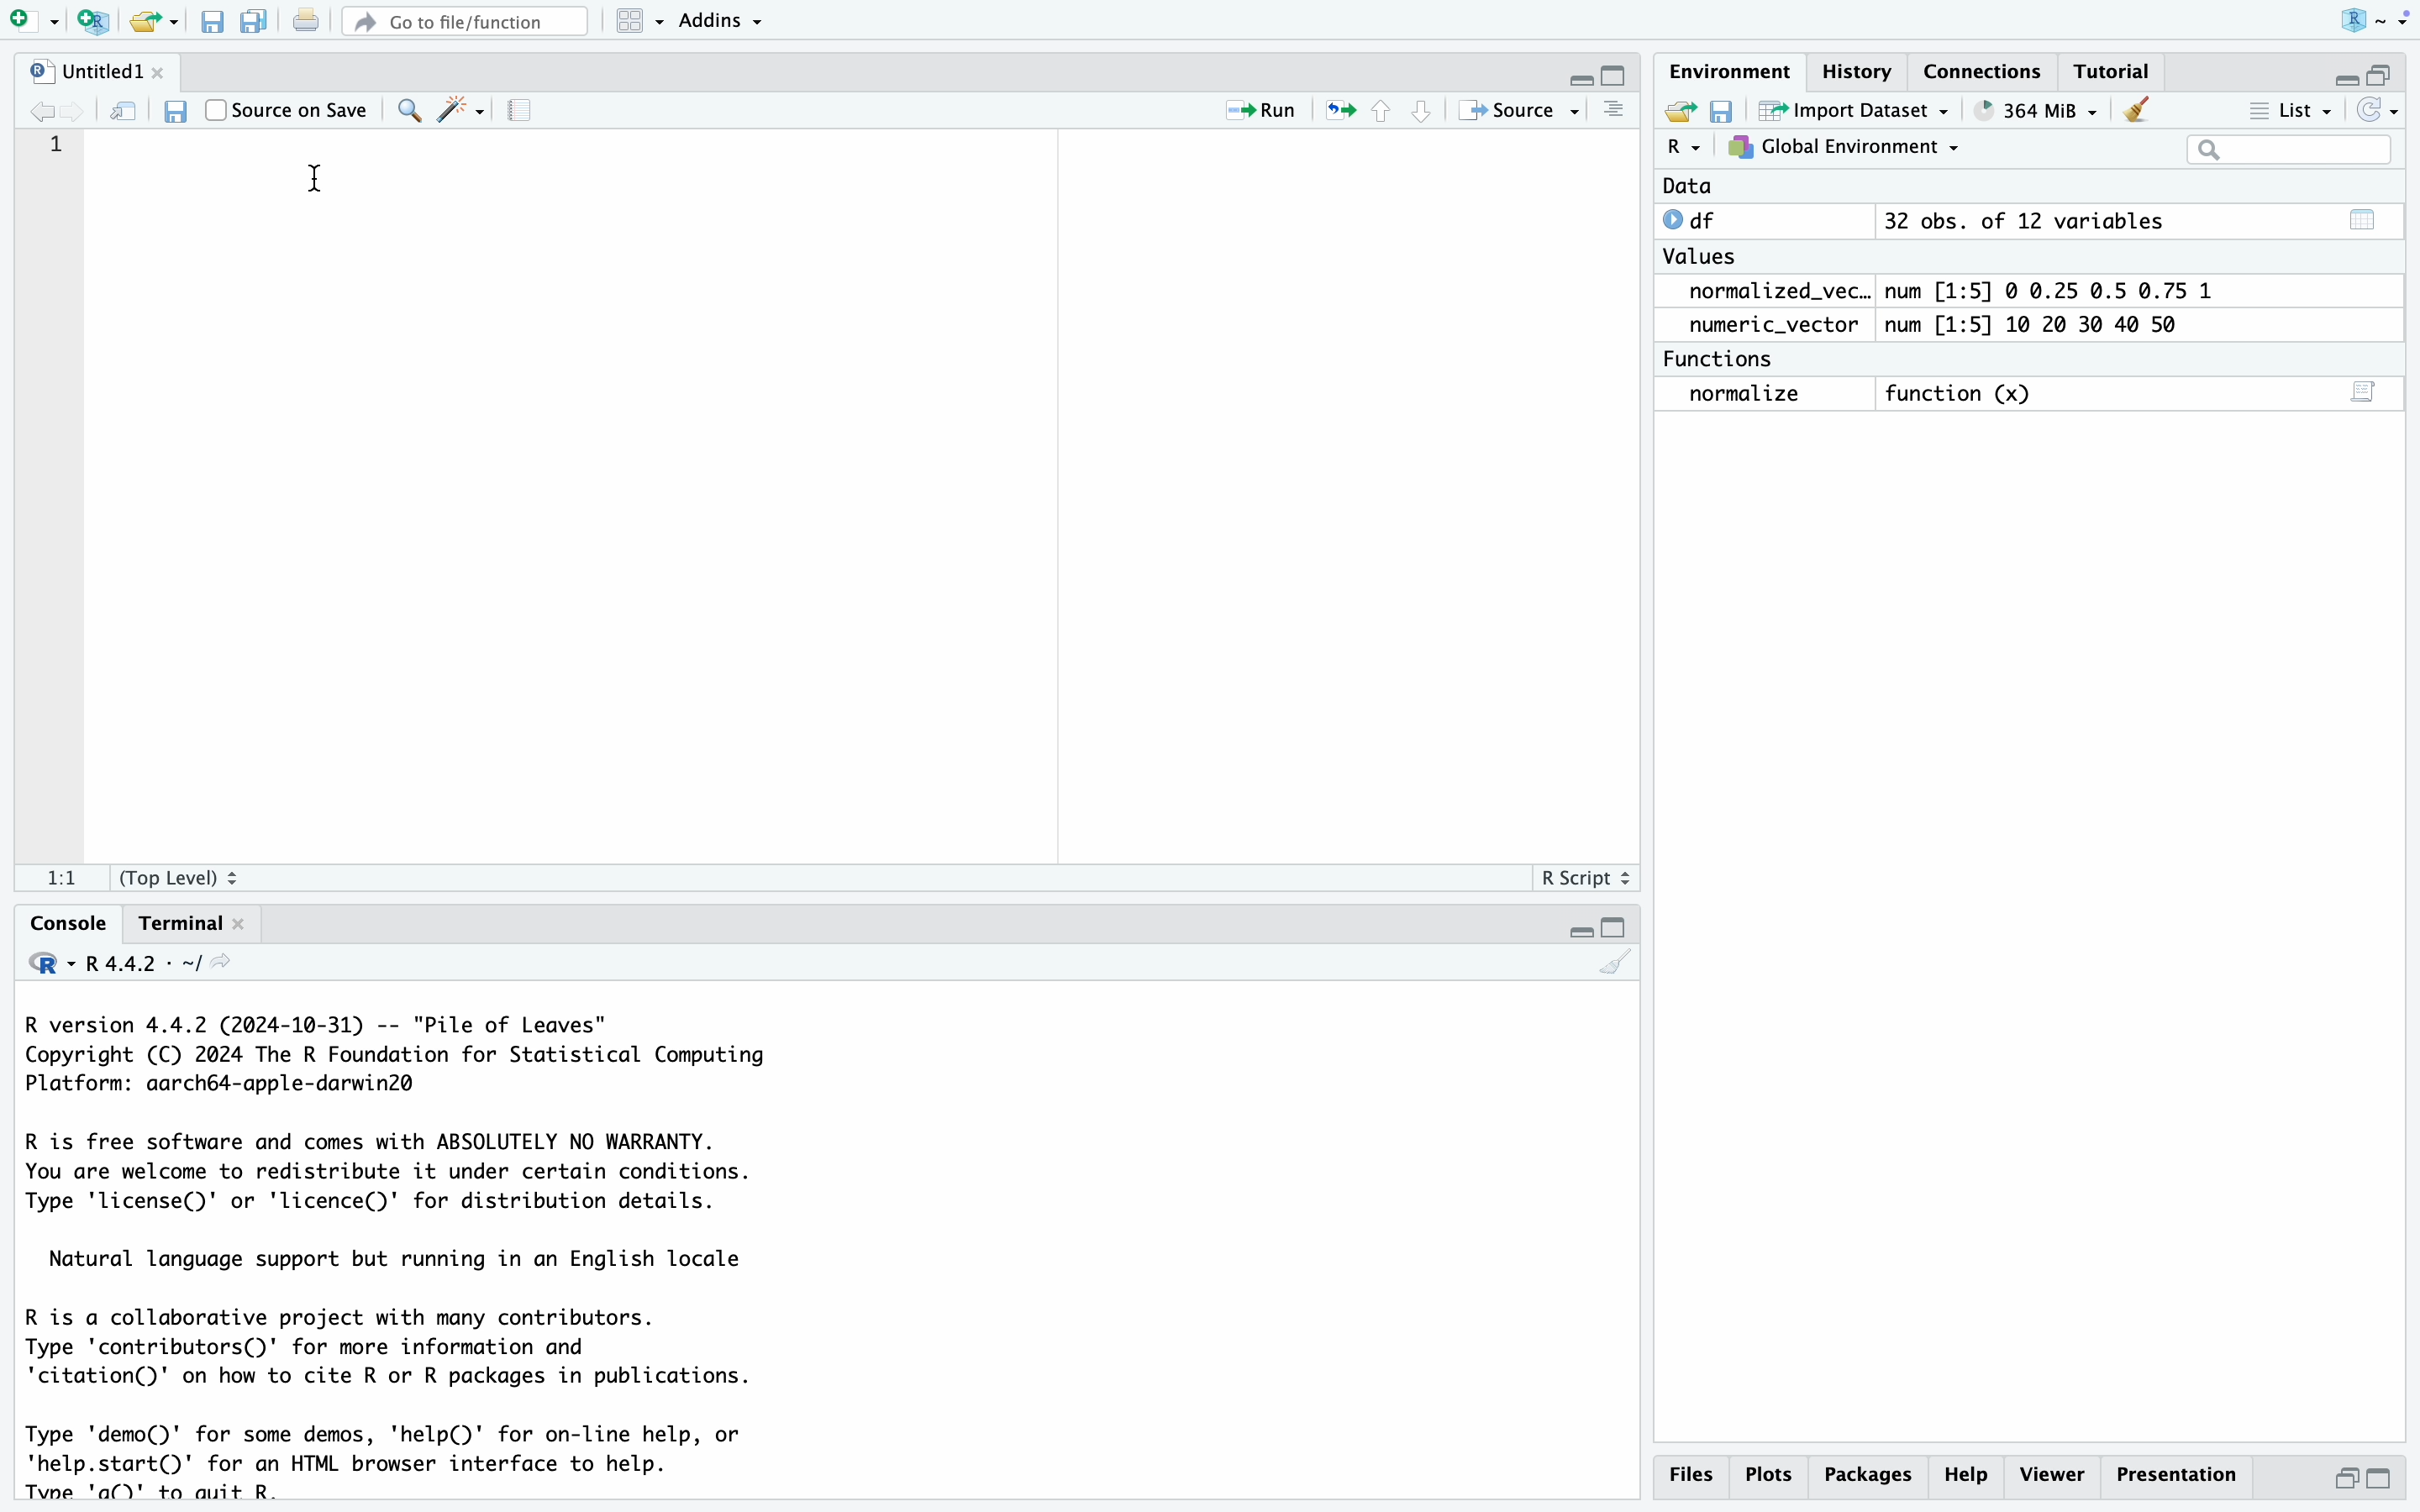 The height and width of the screenshot is (1512, 2420). Describe the element at coordinates (520, 112) in the screenshot. I see `Page` at that location.